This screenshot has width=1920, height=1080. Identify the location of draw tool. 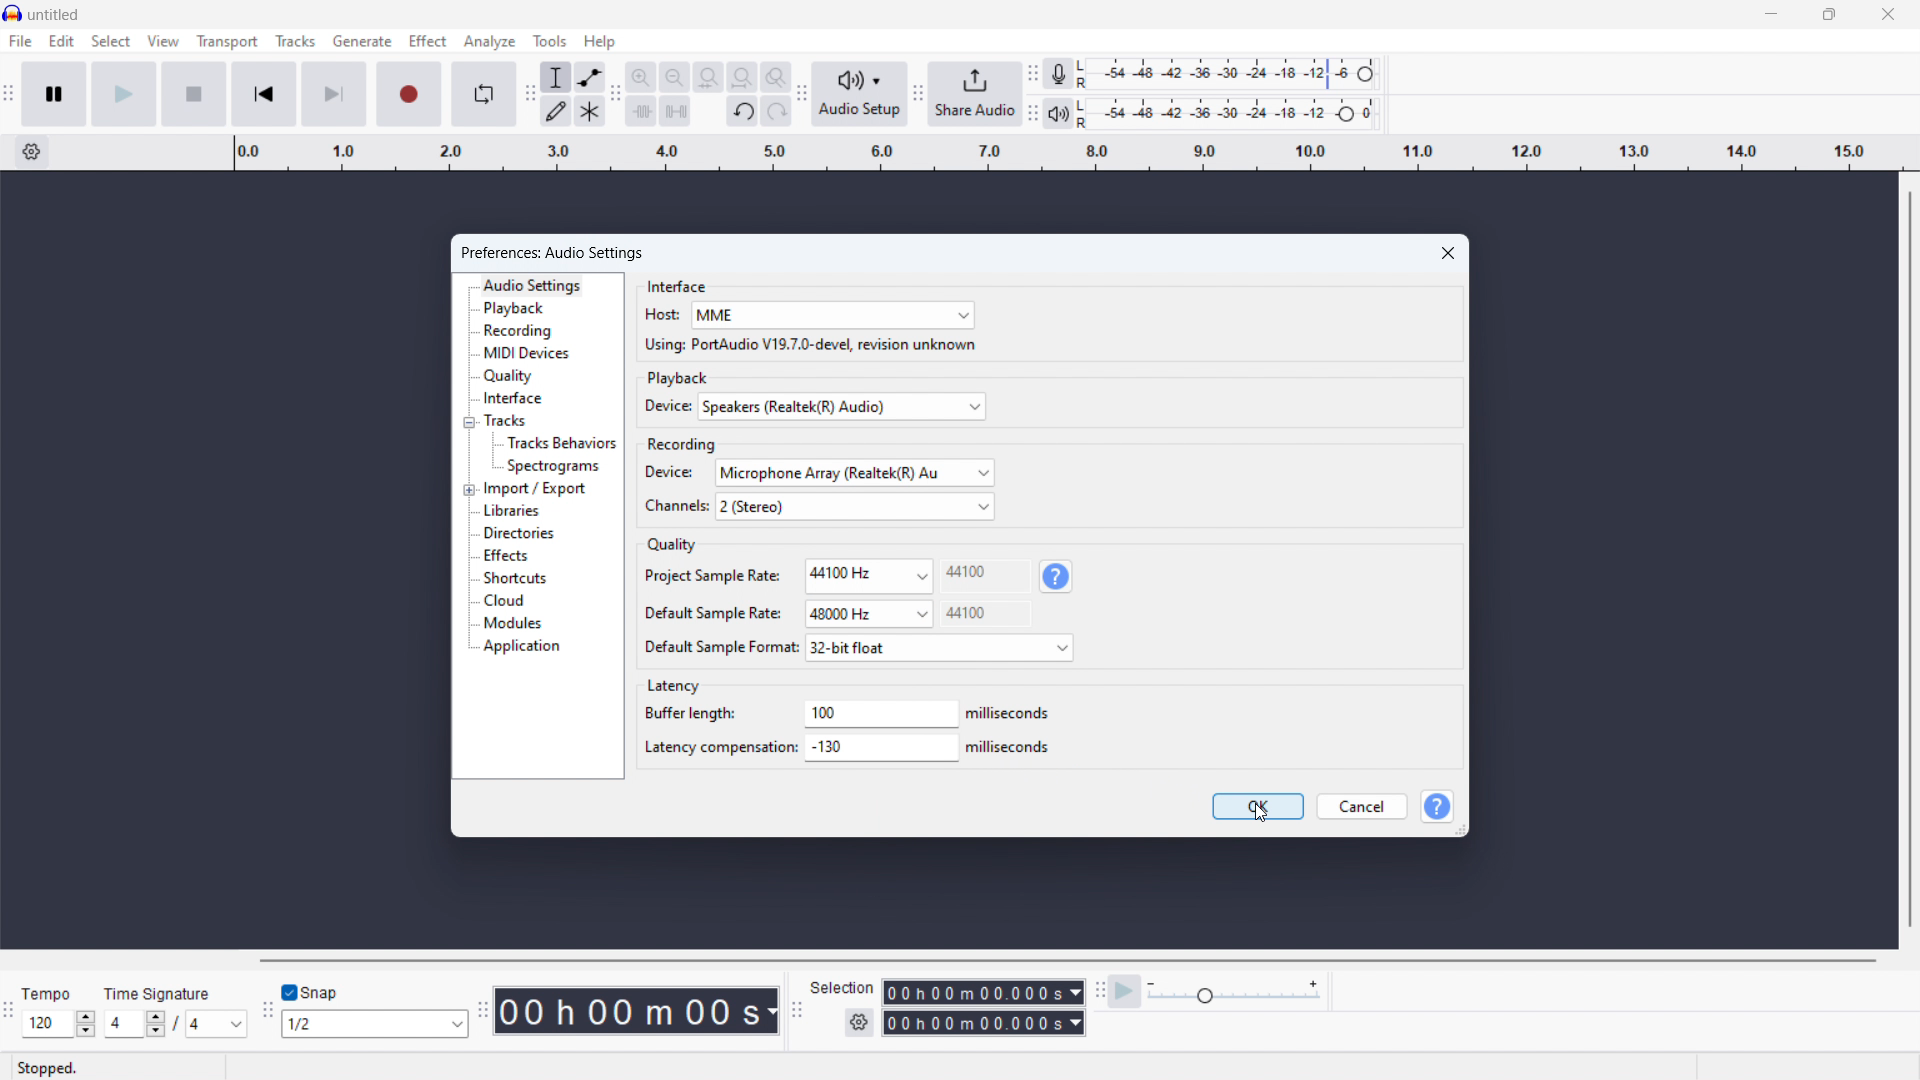
(556, 111).